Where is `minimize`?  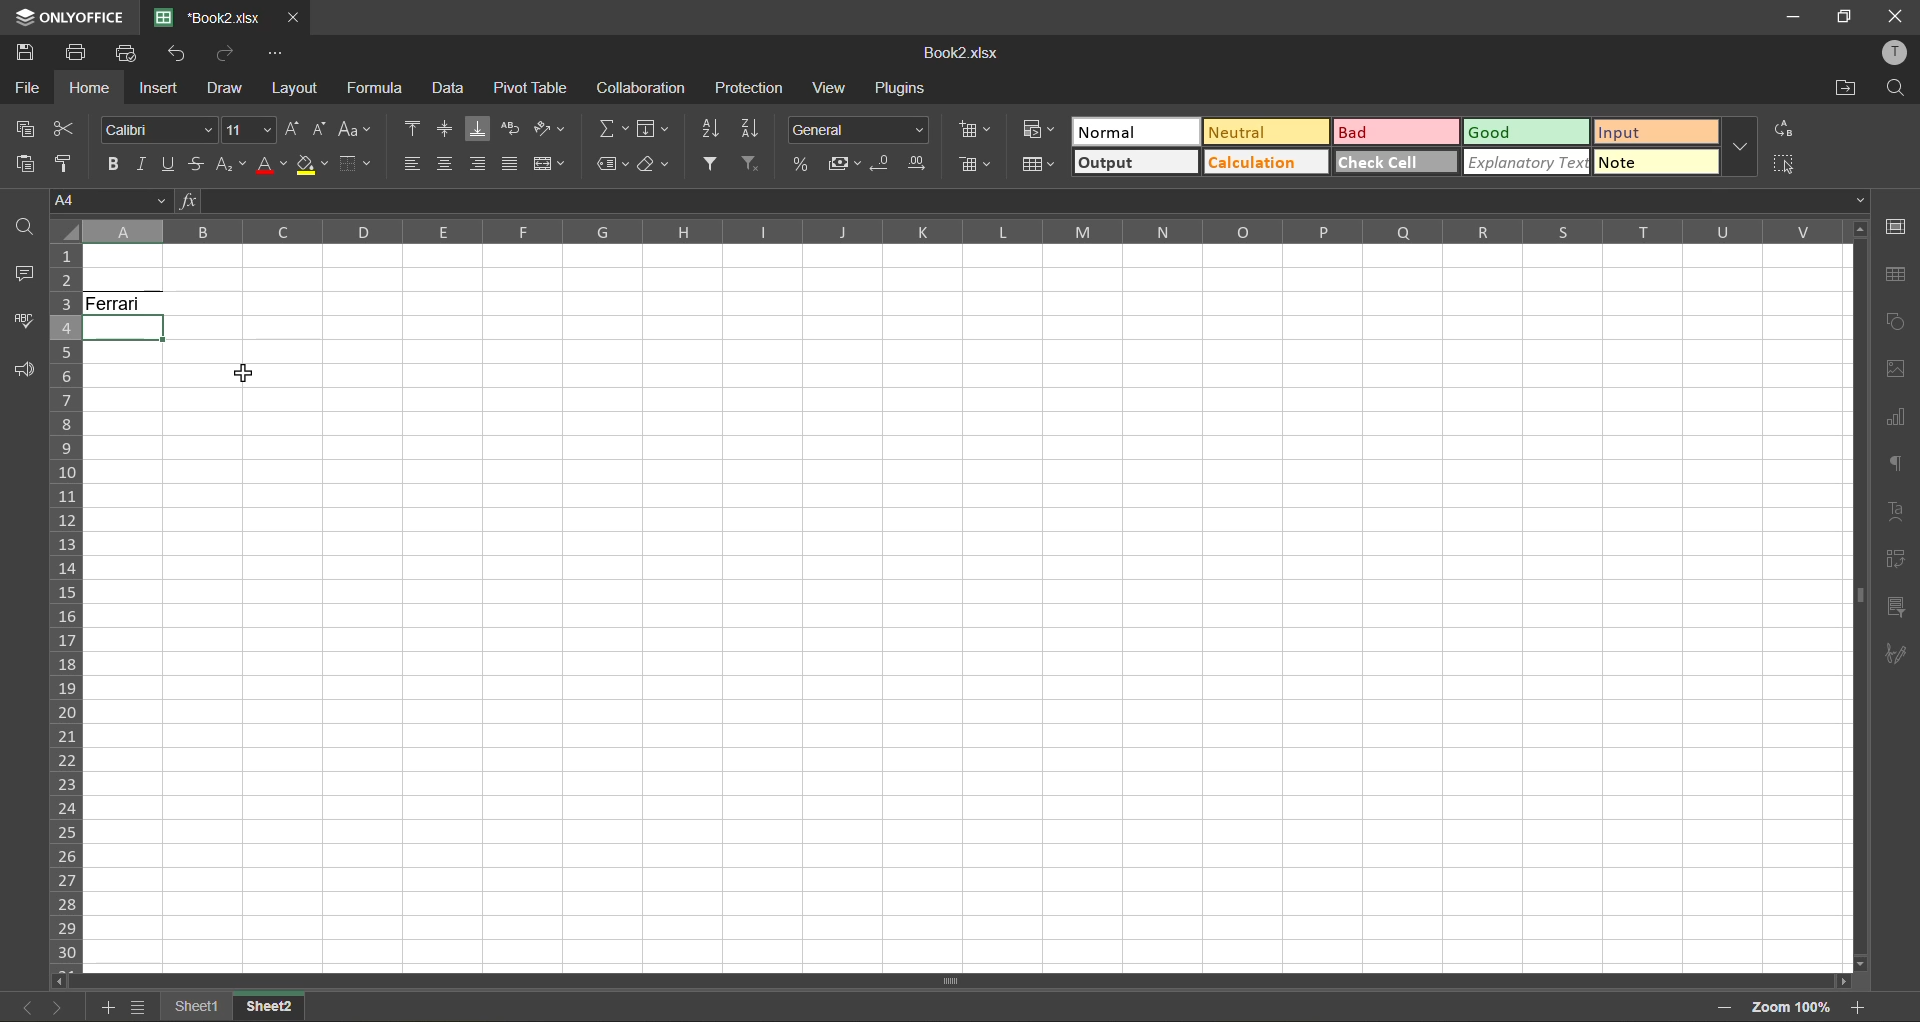 minimize is located at coordinates (1794, 15).